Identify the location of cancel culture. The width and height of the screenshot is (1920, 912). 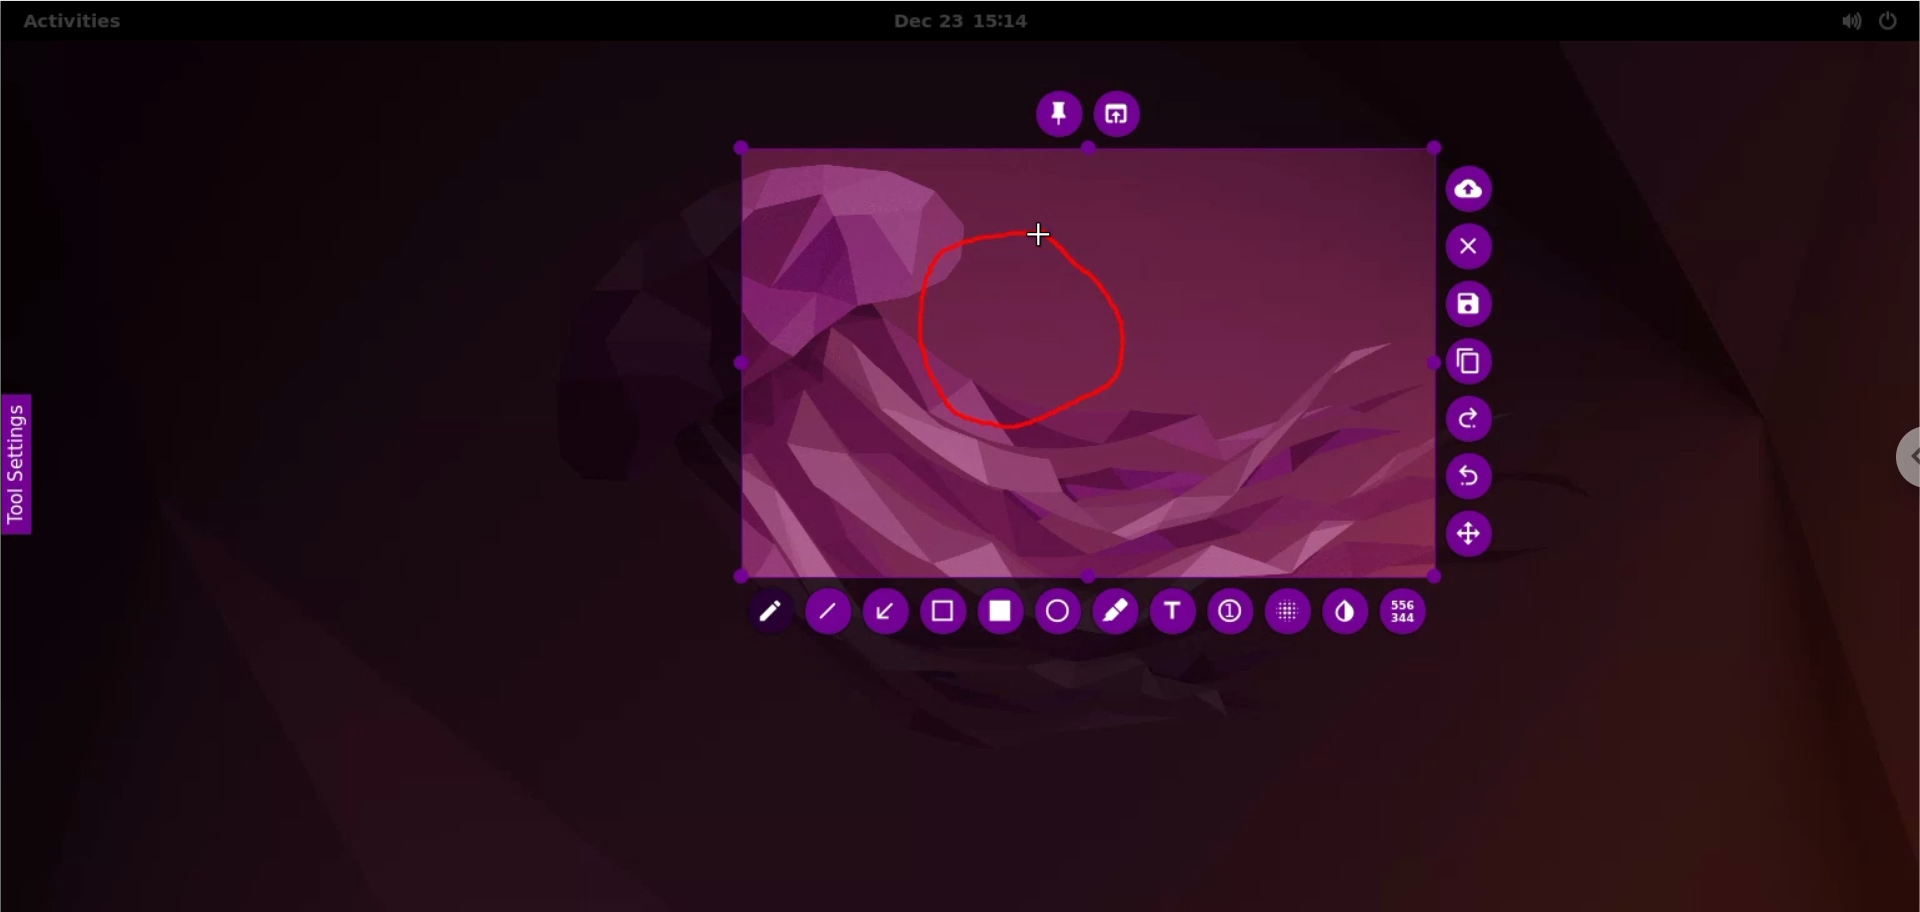
(1473, 249).